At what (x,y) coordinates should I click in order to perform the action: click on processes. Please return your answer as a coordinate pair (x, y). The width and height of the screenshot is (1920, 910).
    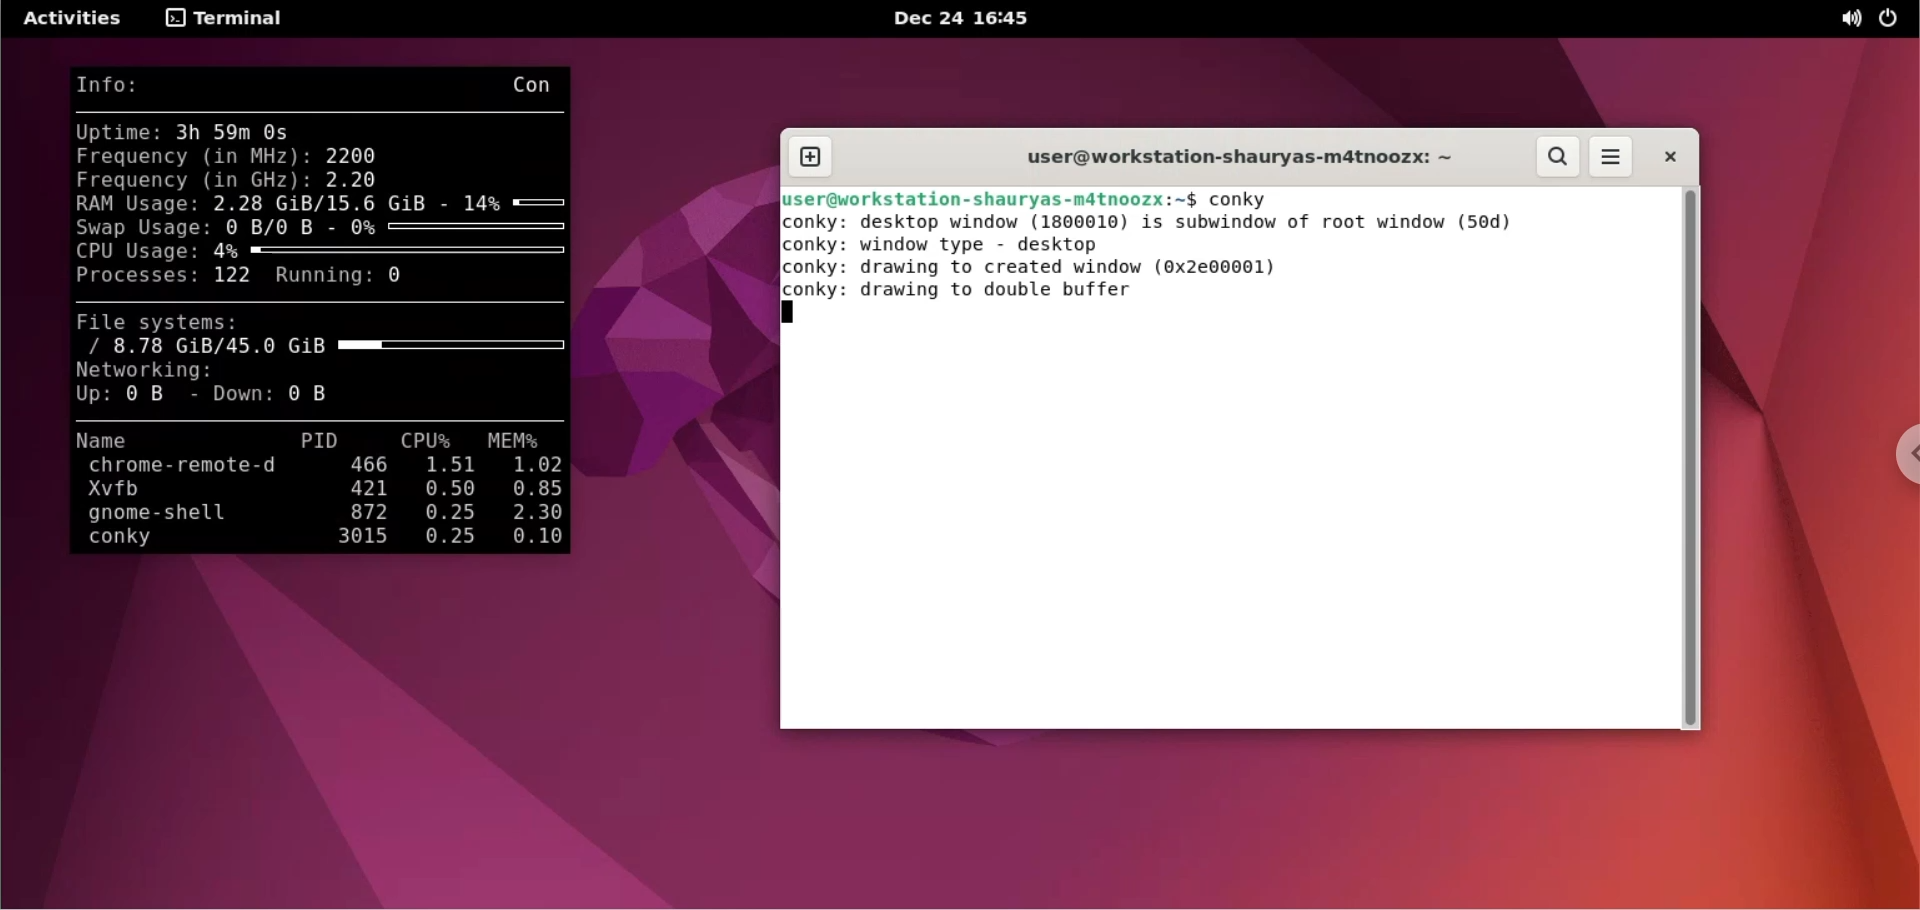
    Looking at the image, I should click on (131, 276).